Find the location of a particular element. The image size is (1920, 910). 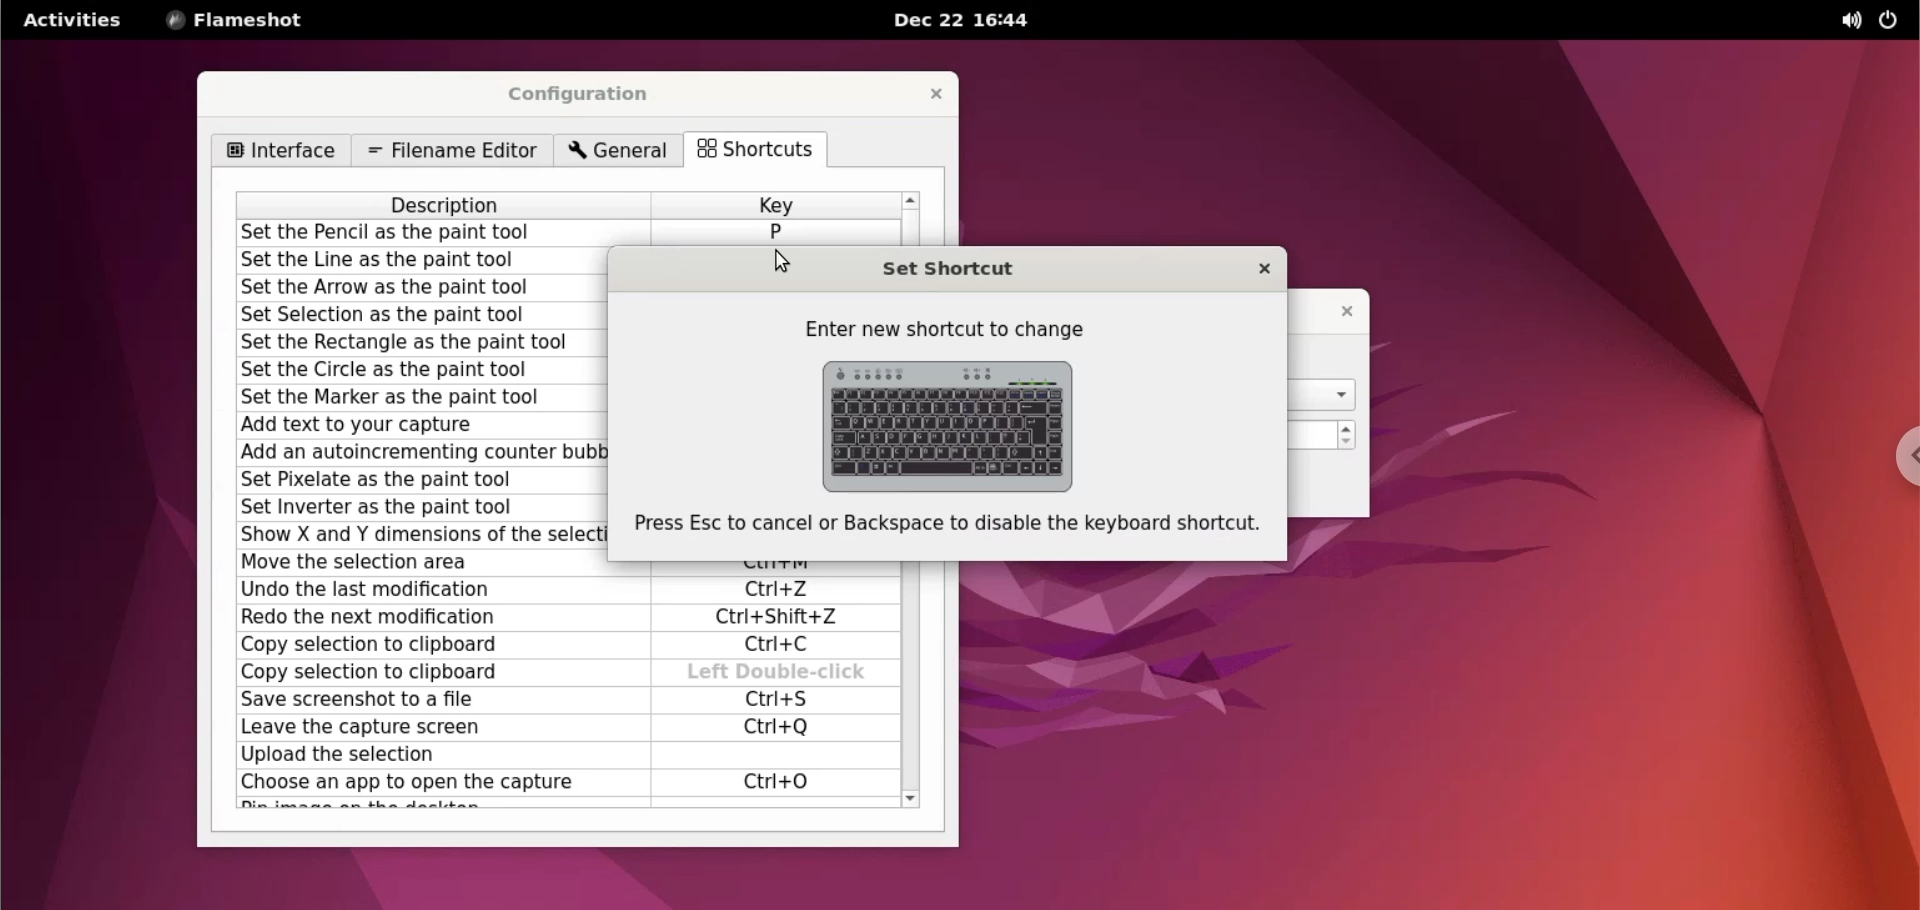

set the arrow as the paint tool is located at coordinates (424, 288).